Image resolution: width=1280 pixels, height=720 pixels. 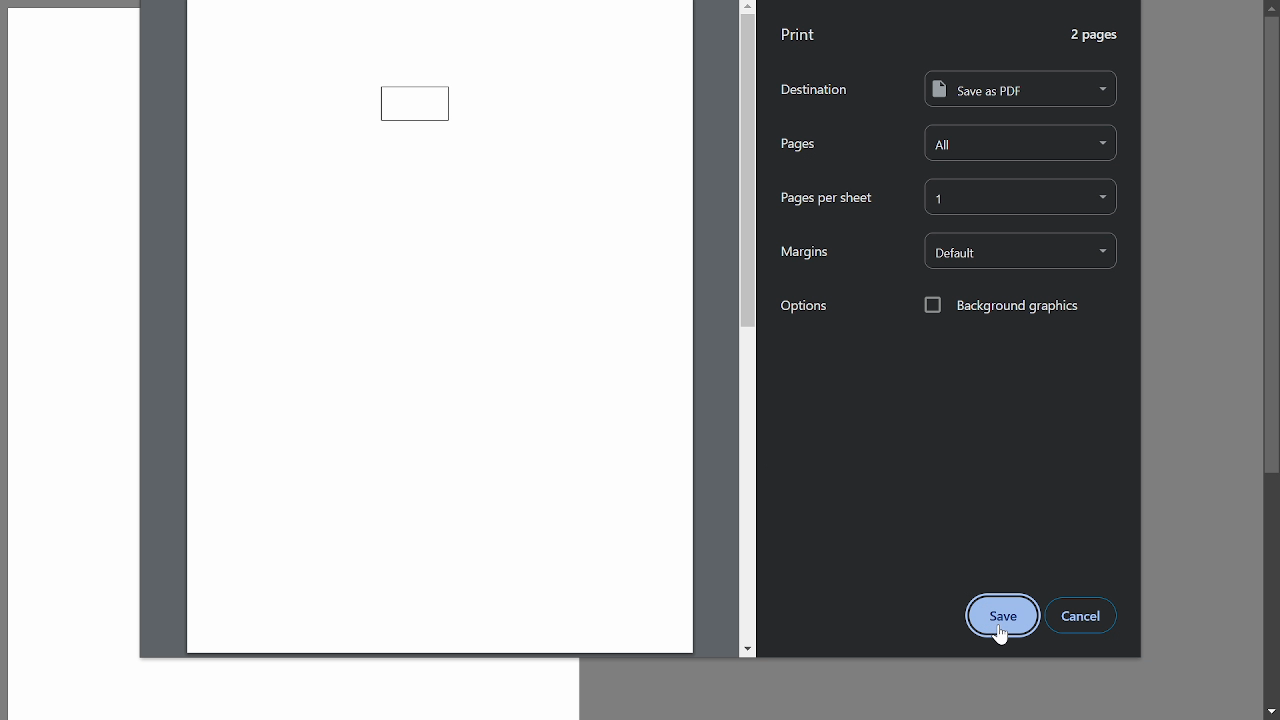 What do you see at coordinates (1029, 199) in the screenshot?
I see `1` at bounding box center [1029, 199].